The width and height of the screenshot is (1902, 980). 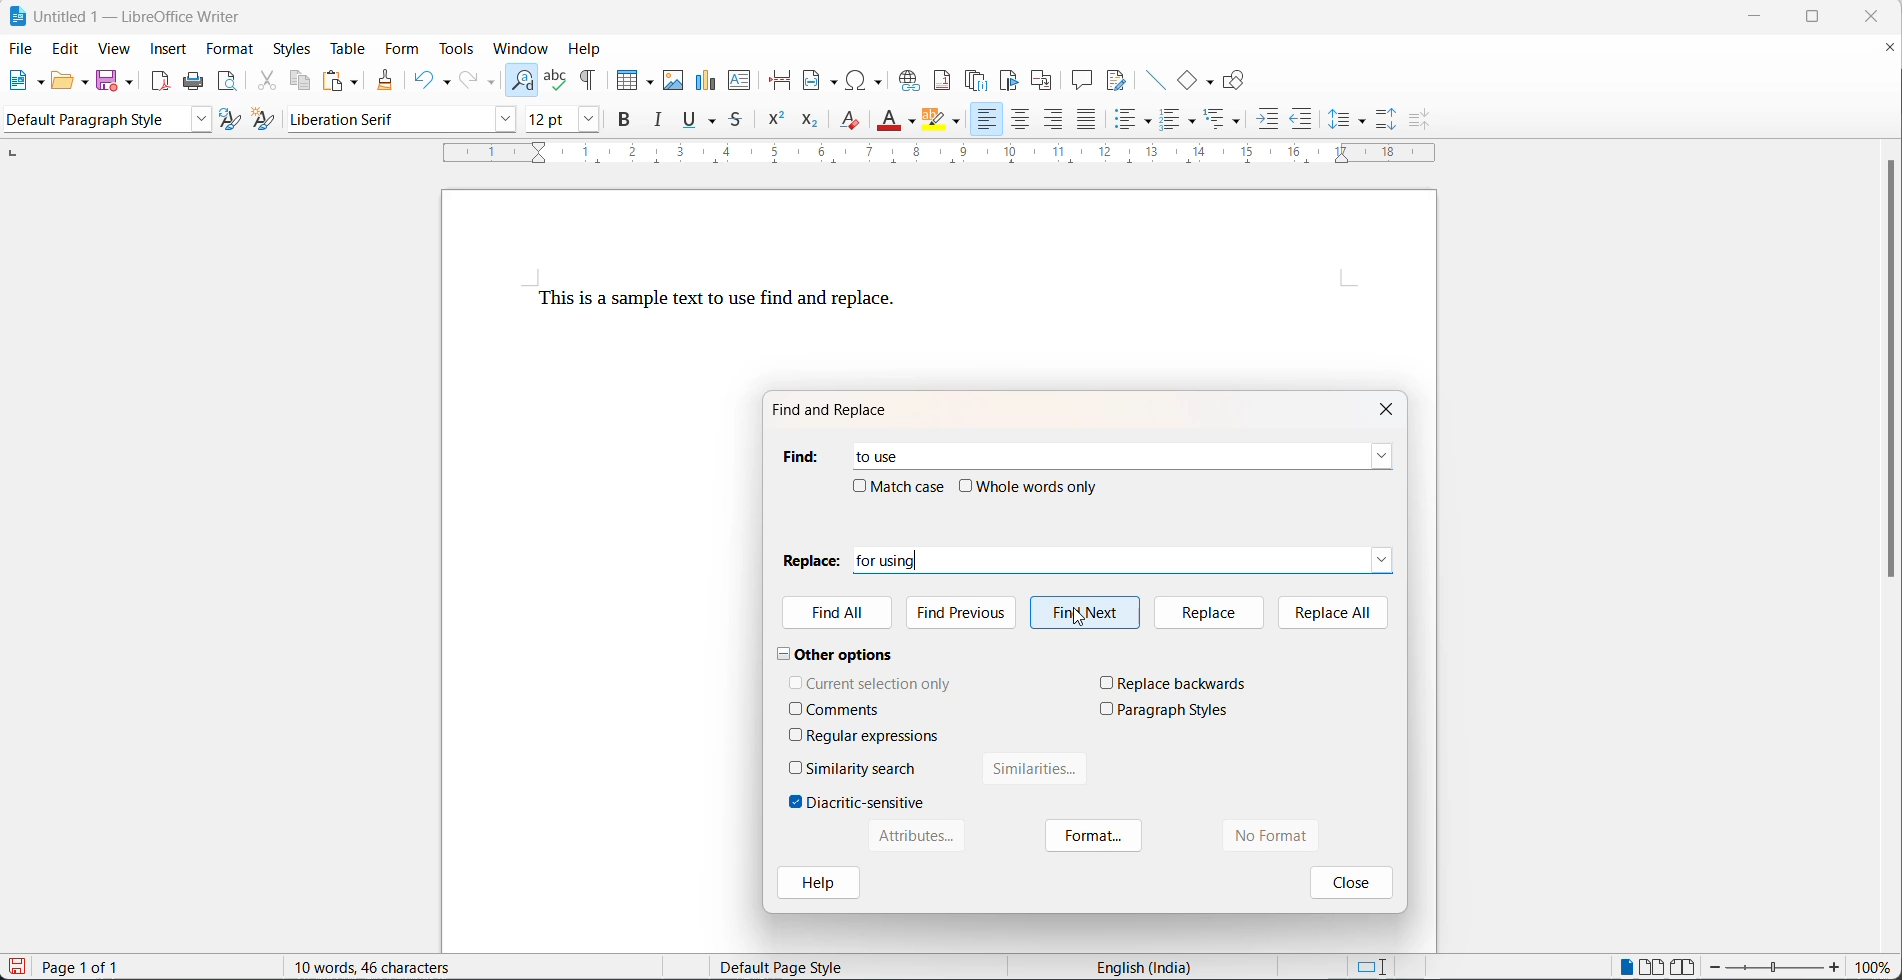 I want to click on decrease zoom, so click(x=1715, y=967).